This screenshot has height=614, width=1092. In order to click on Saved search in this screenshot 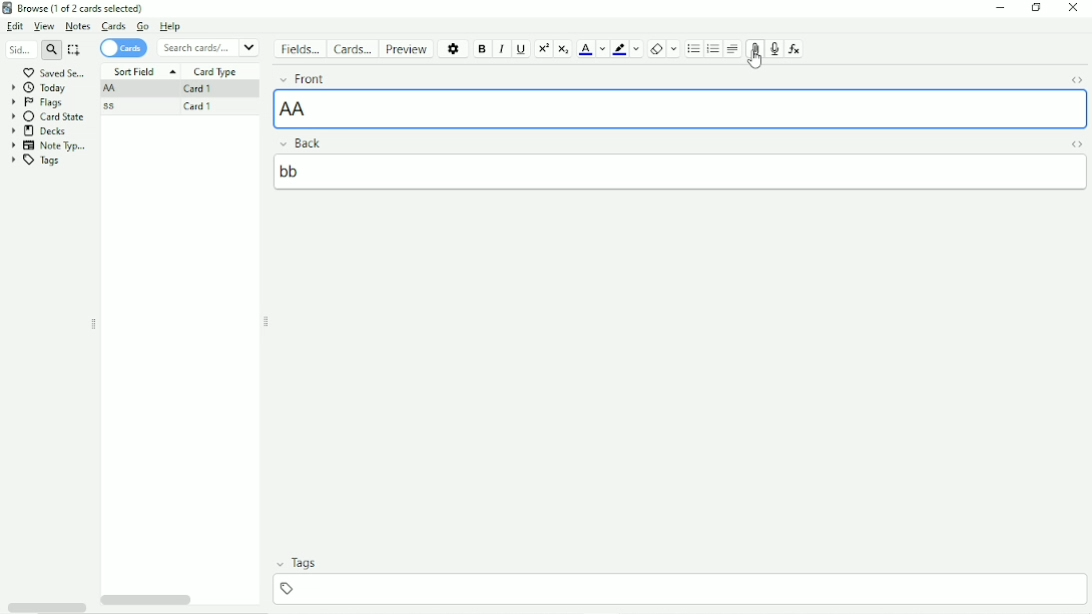, I will do `click(52, 71)`.